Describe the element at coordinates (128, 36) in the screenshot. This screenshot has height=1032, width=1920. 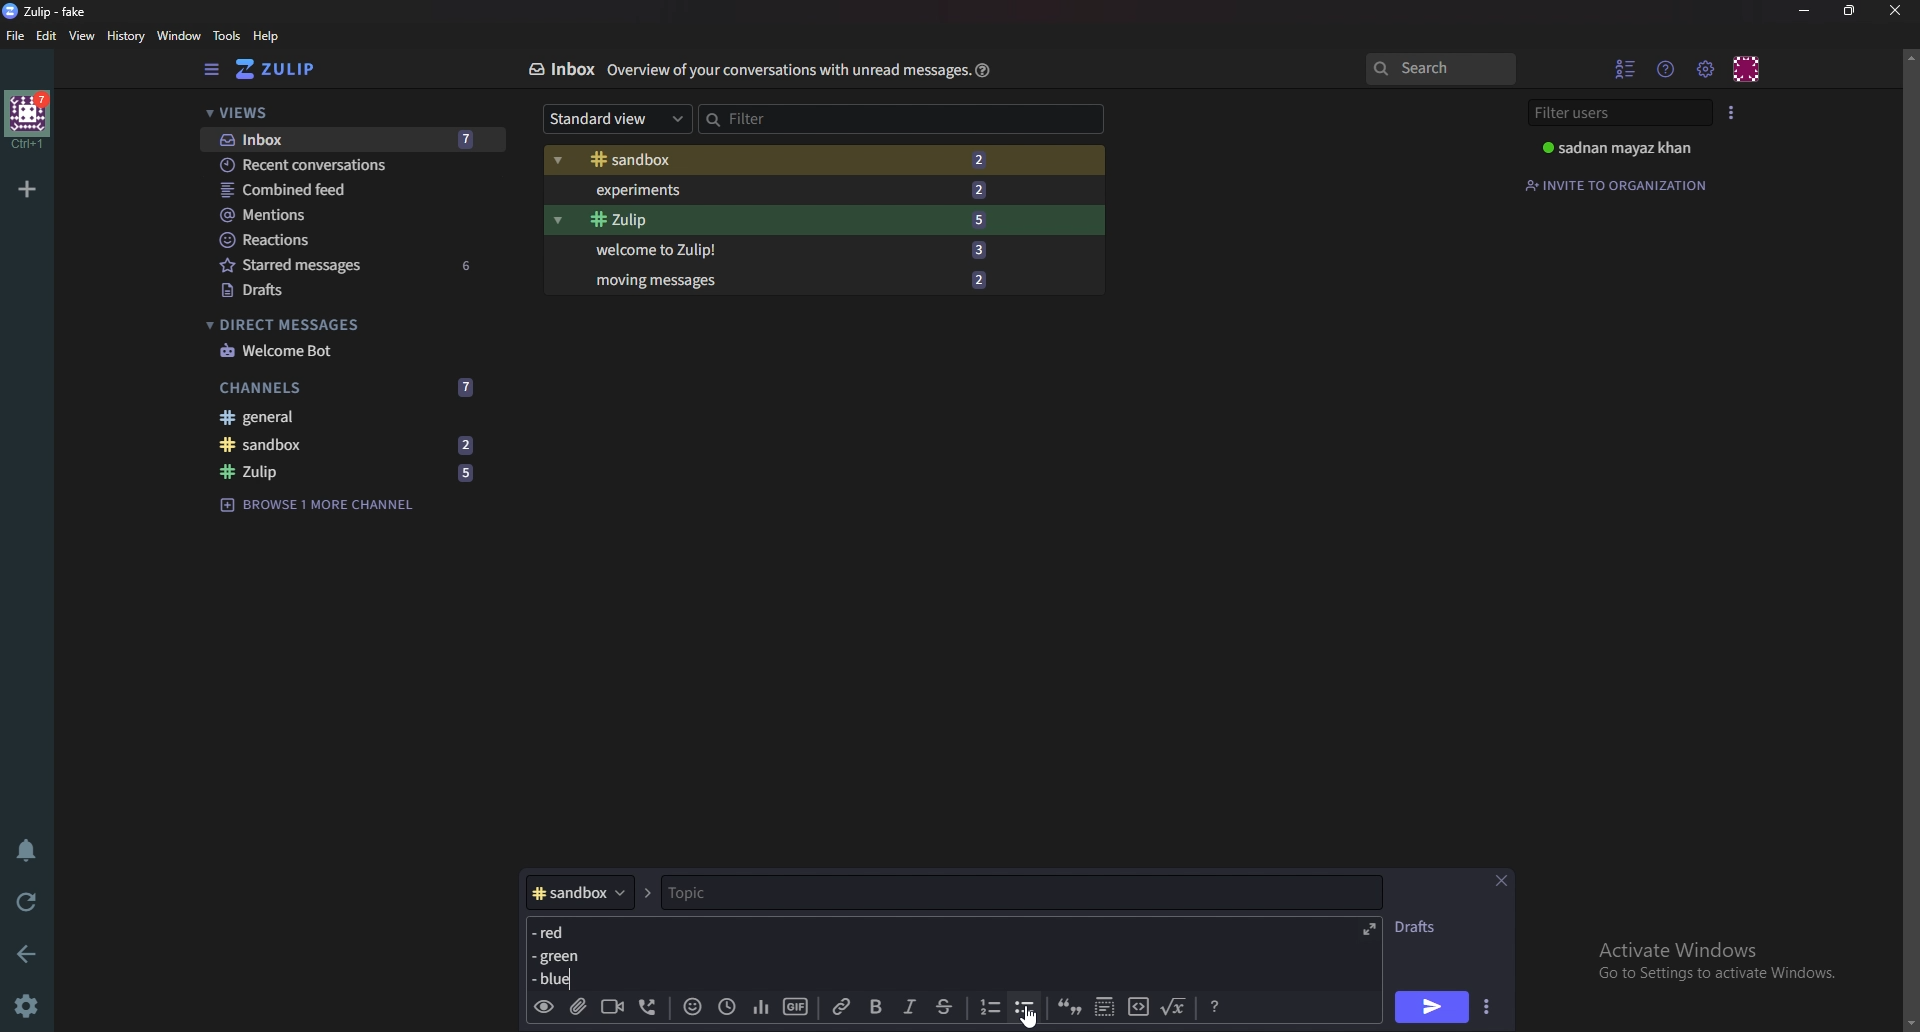
I see `History` at that location.